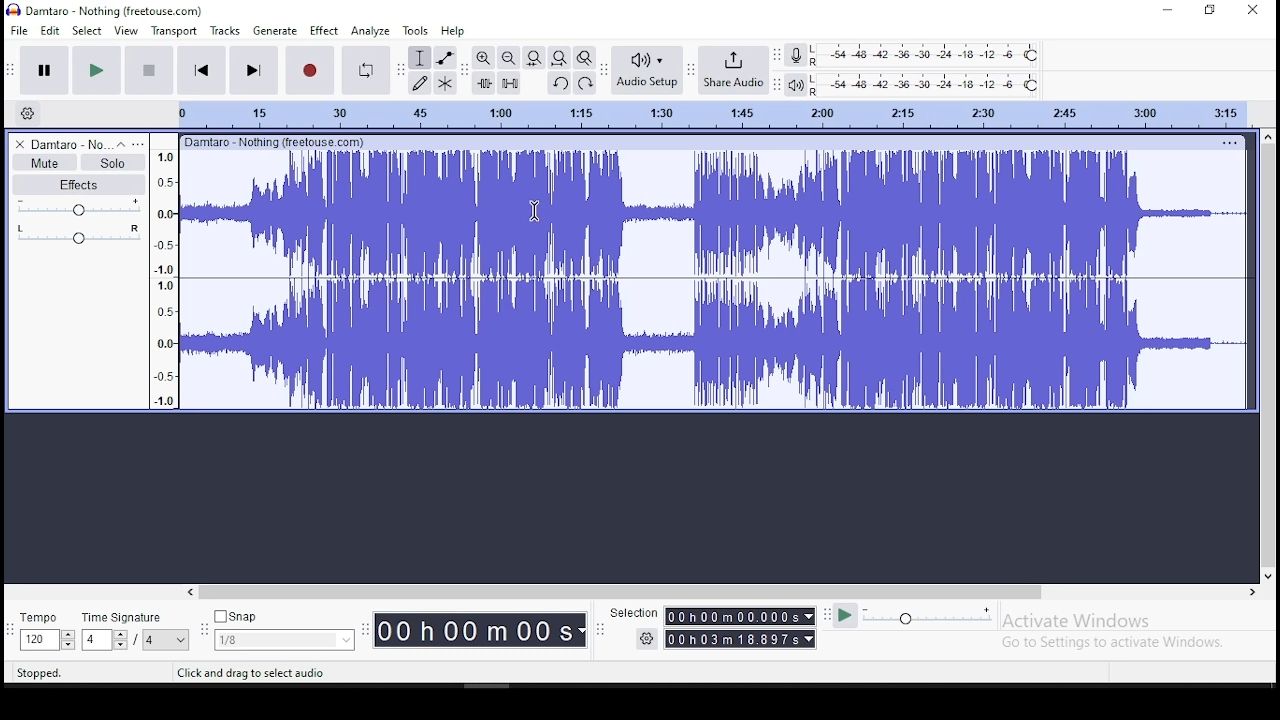 This screenshot has height=720, width=1280. What do you see at coordinates (1268, 356) in the screenshot?
I see `scroll bar` at bounding box center [1268, 356].